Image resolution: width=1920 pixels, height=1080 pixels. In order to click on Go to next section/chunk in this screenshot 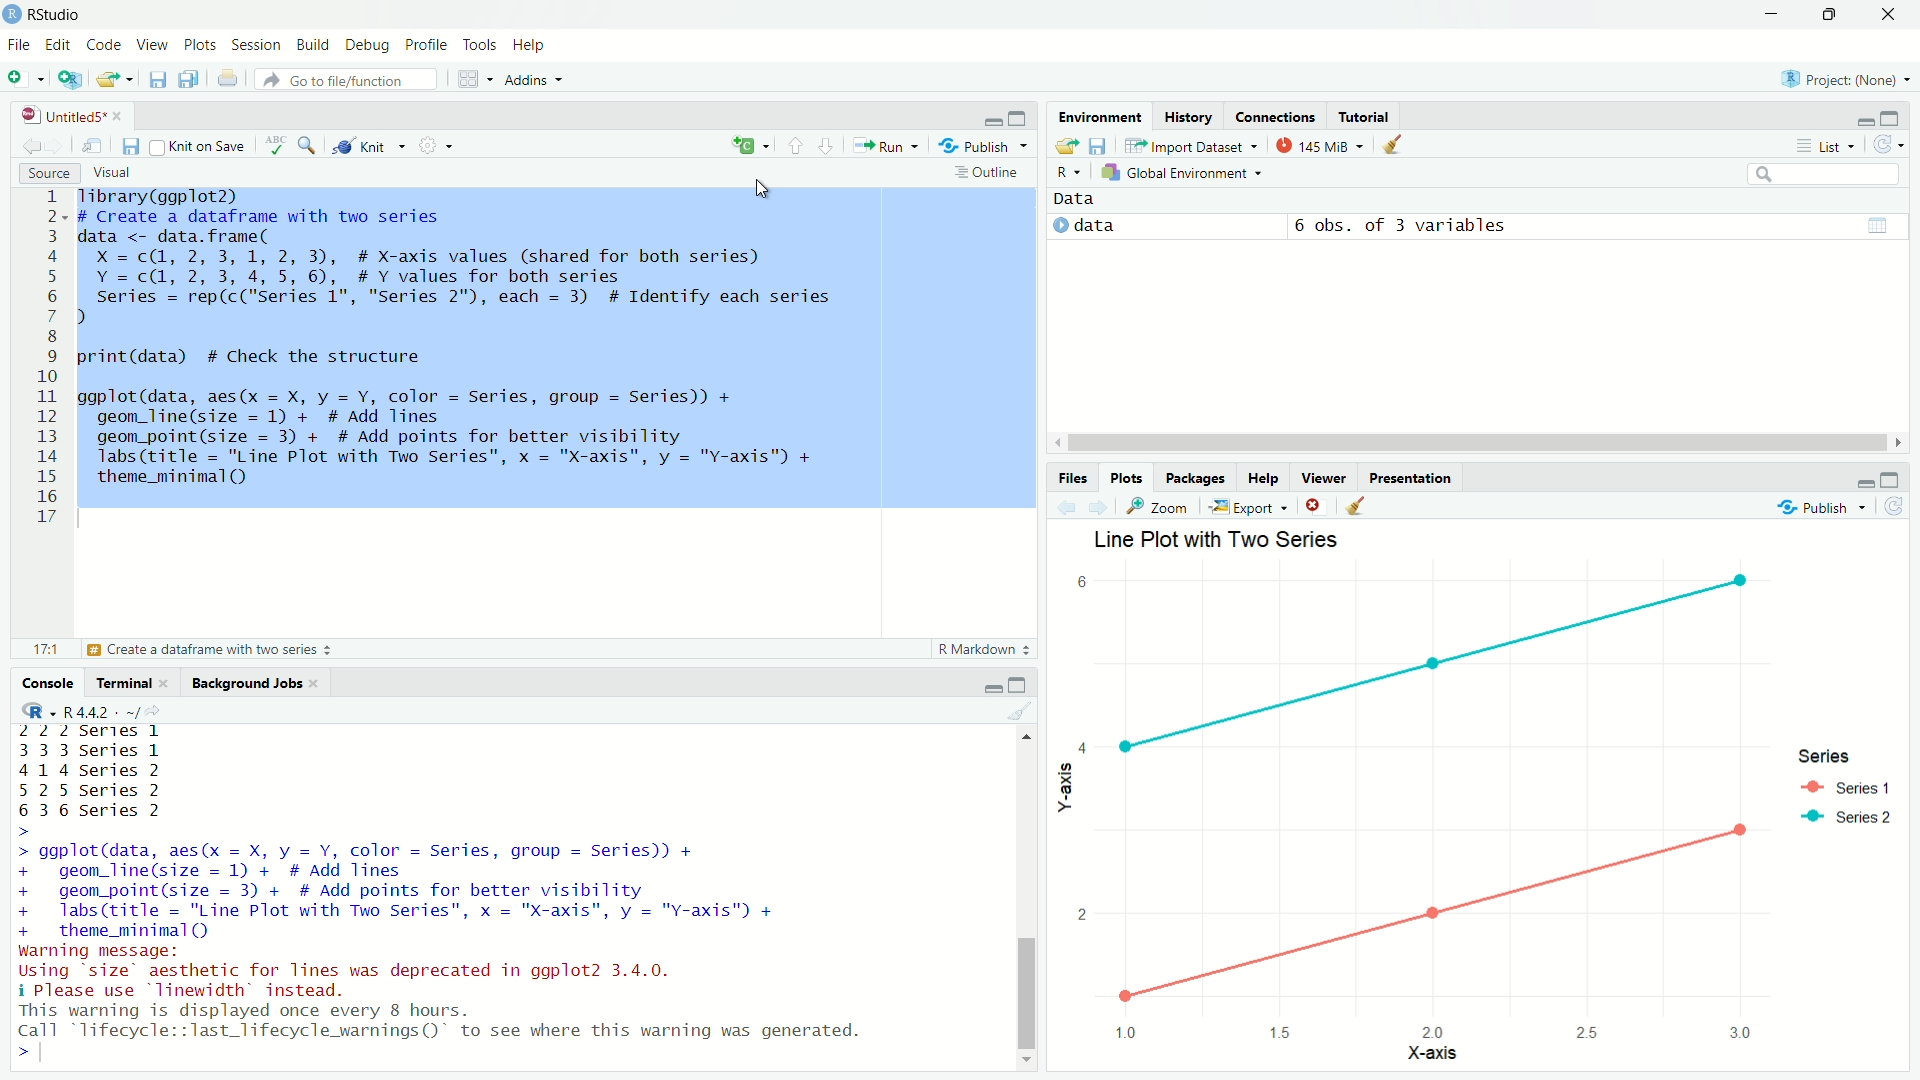, I will do `click(829, 148)`.